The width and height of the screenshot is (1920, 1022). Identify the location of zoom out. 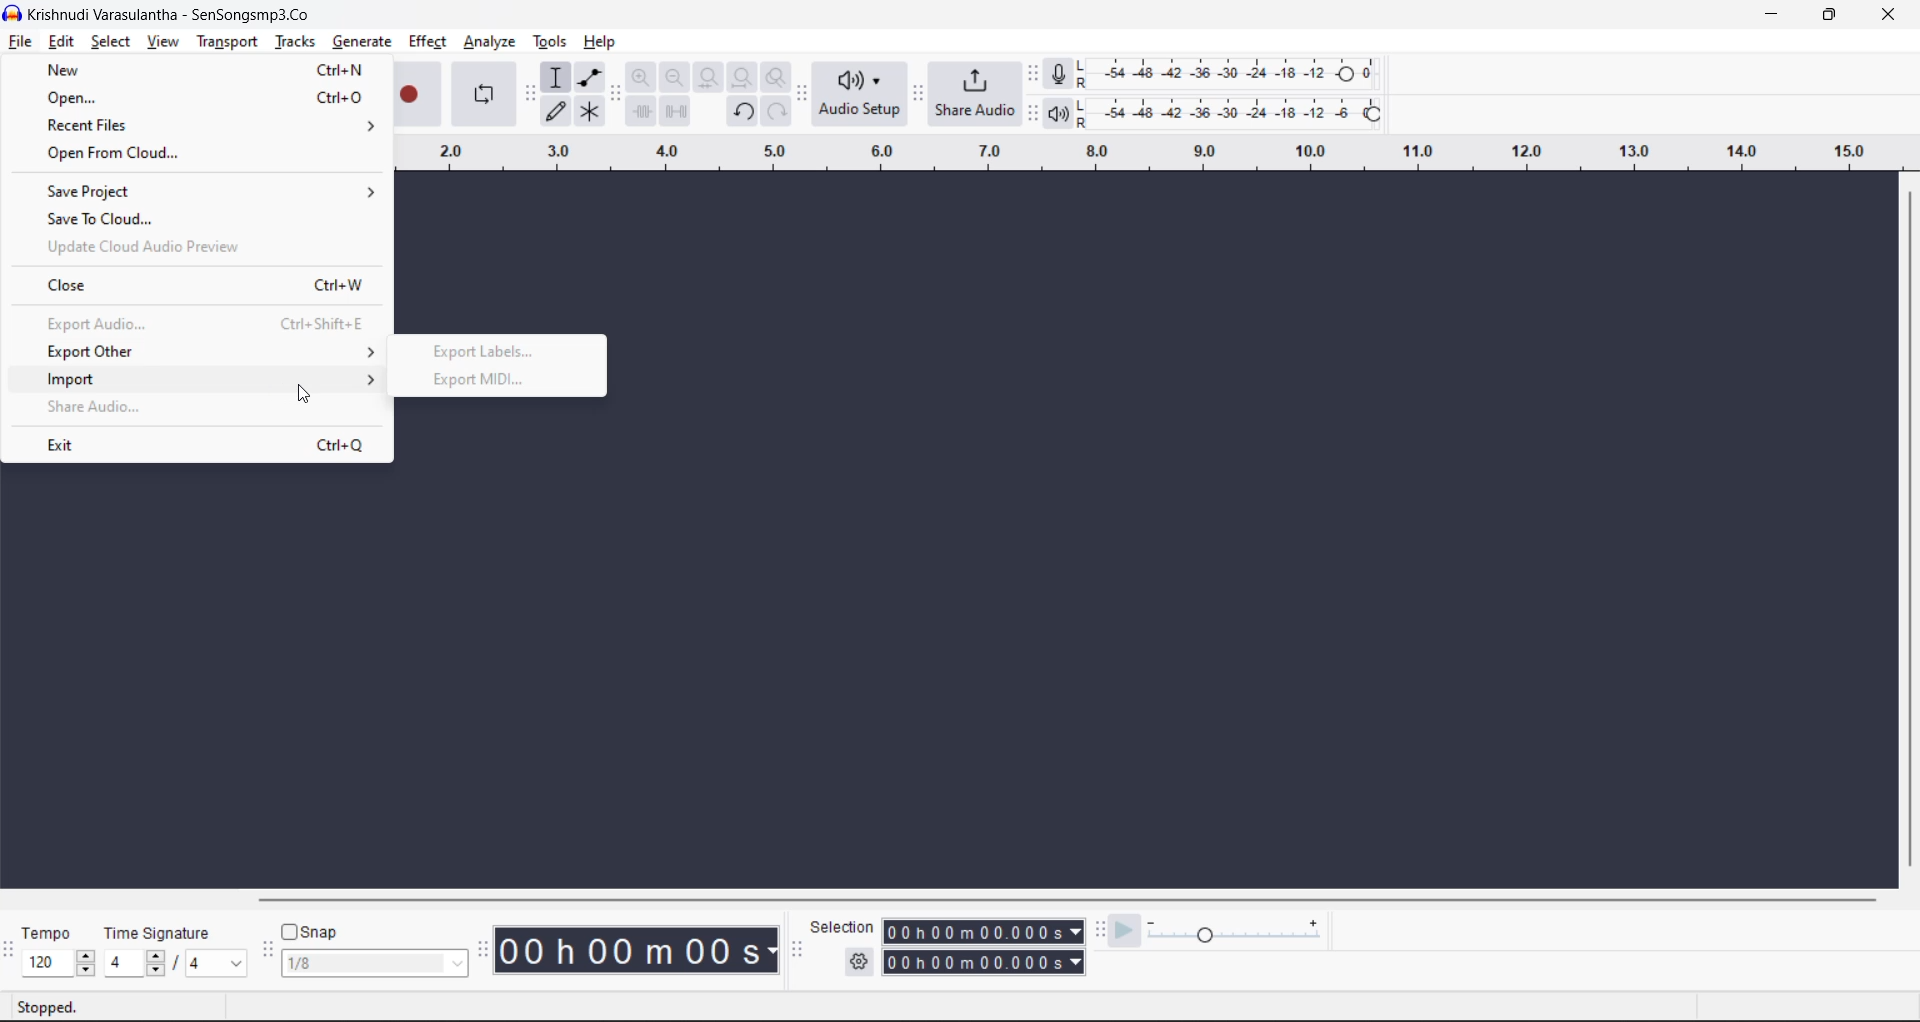
(674, 76).